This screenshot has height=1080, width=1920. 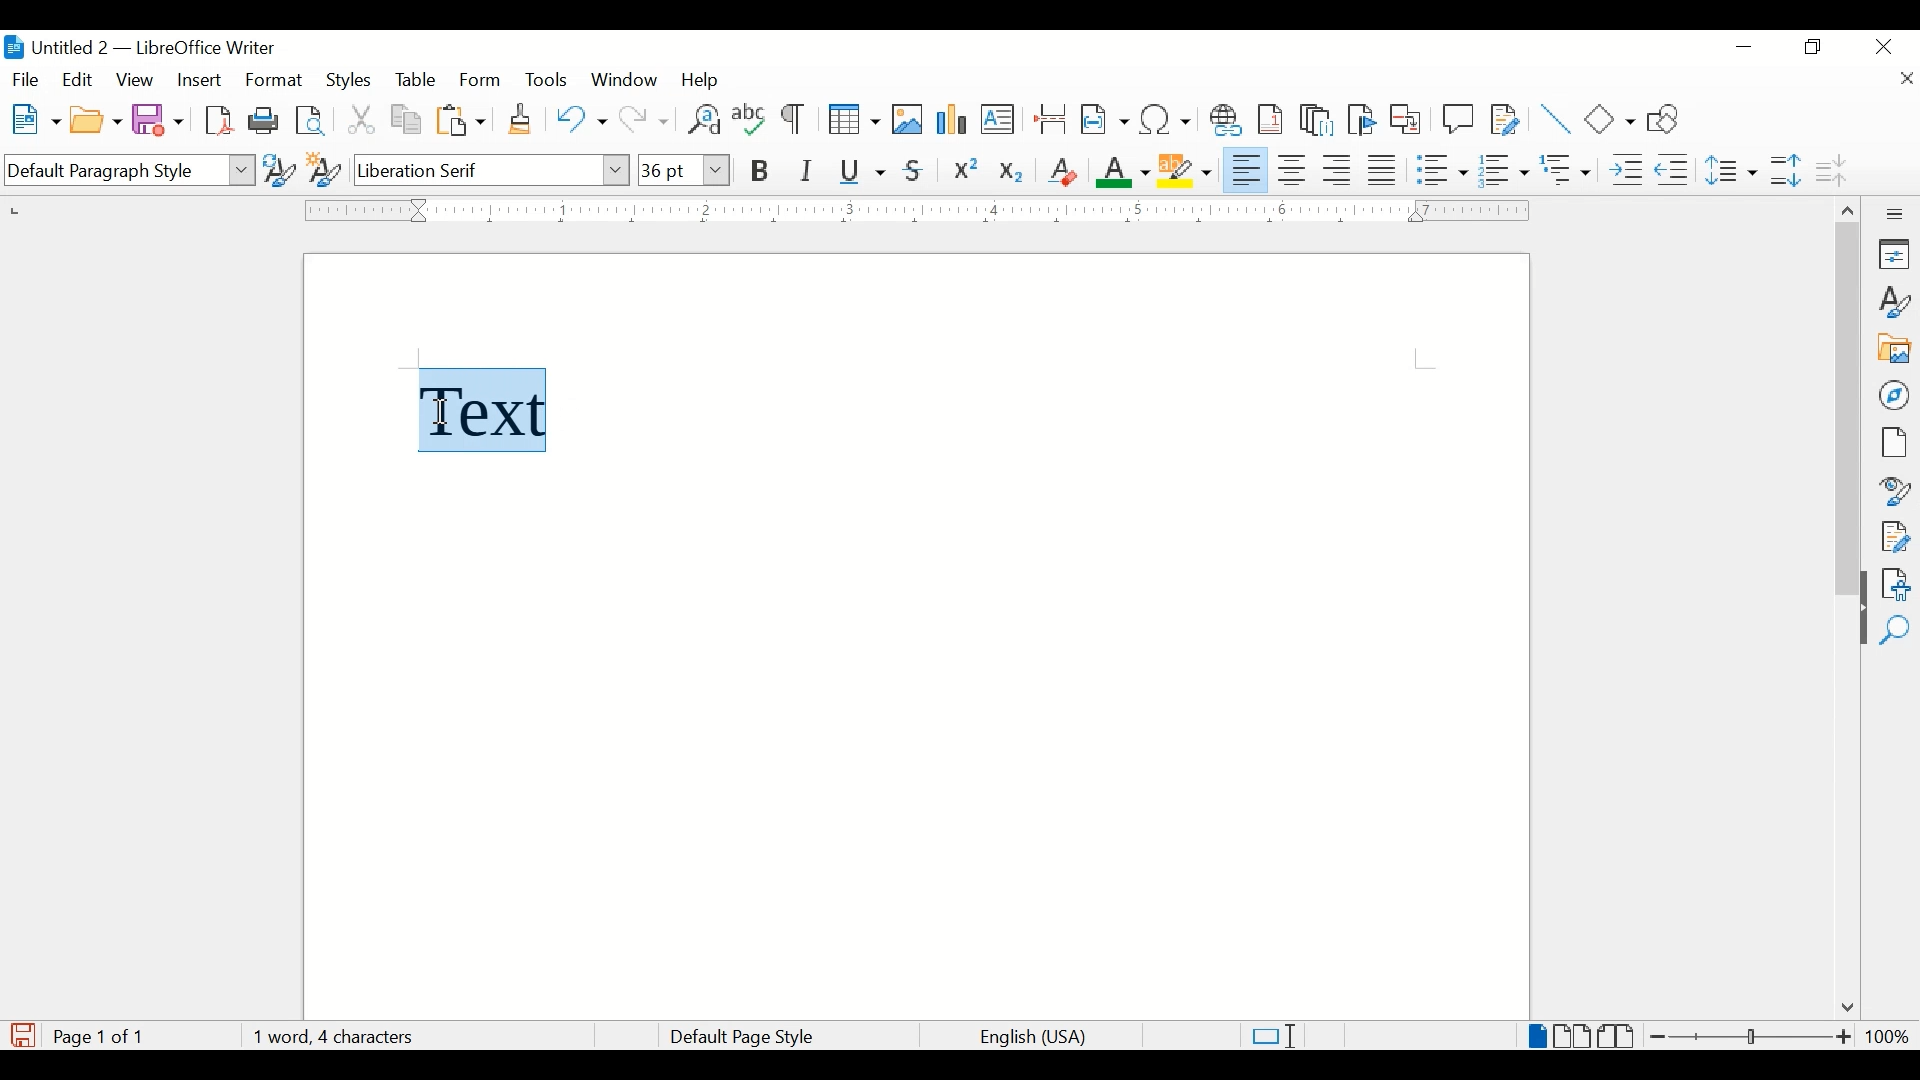 I want to click on paste , so click(x=462, y=120).